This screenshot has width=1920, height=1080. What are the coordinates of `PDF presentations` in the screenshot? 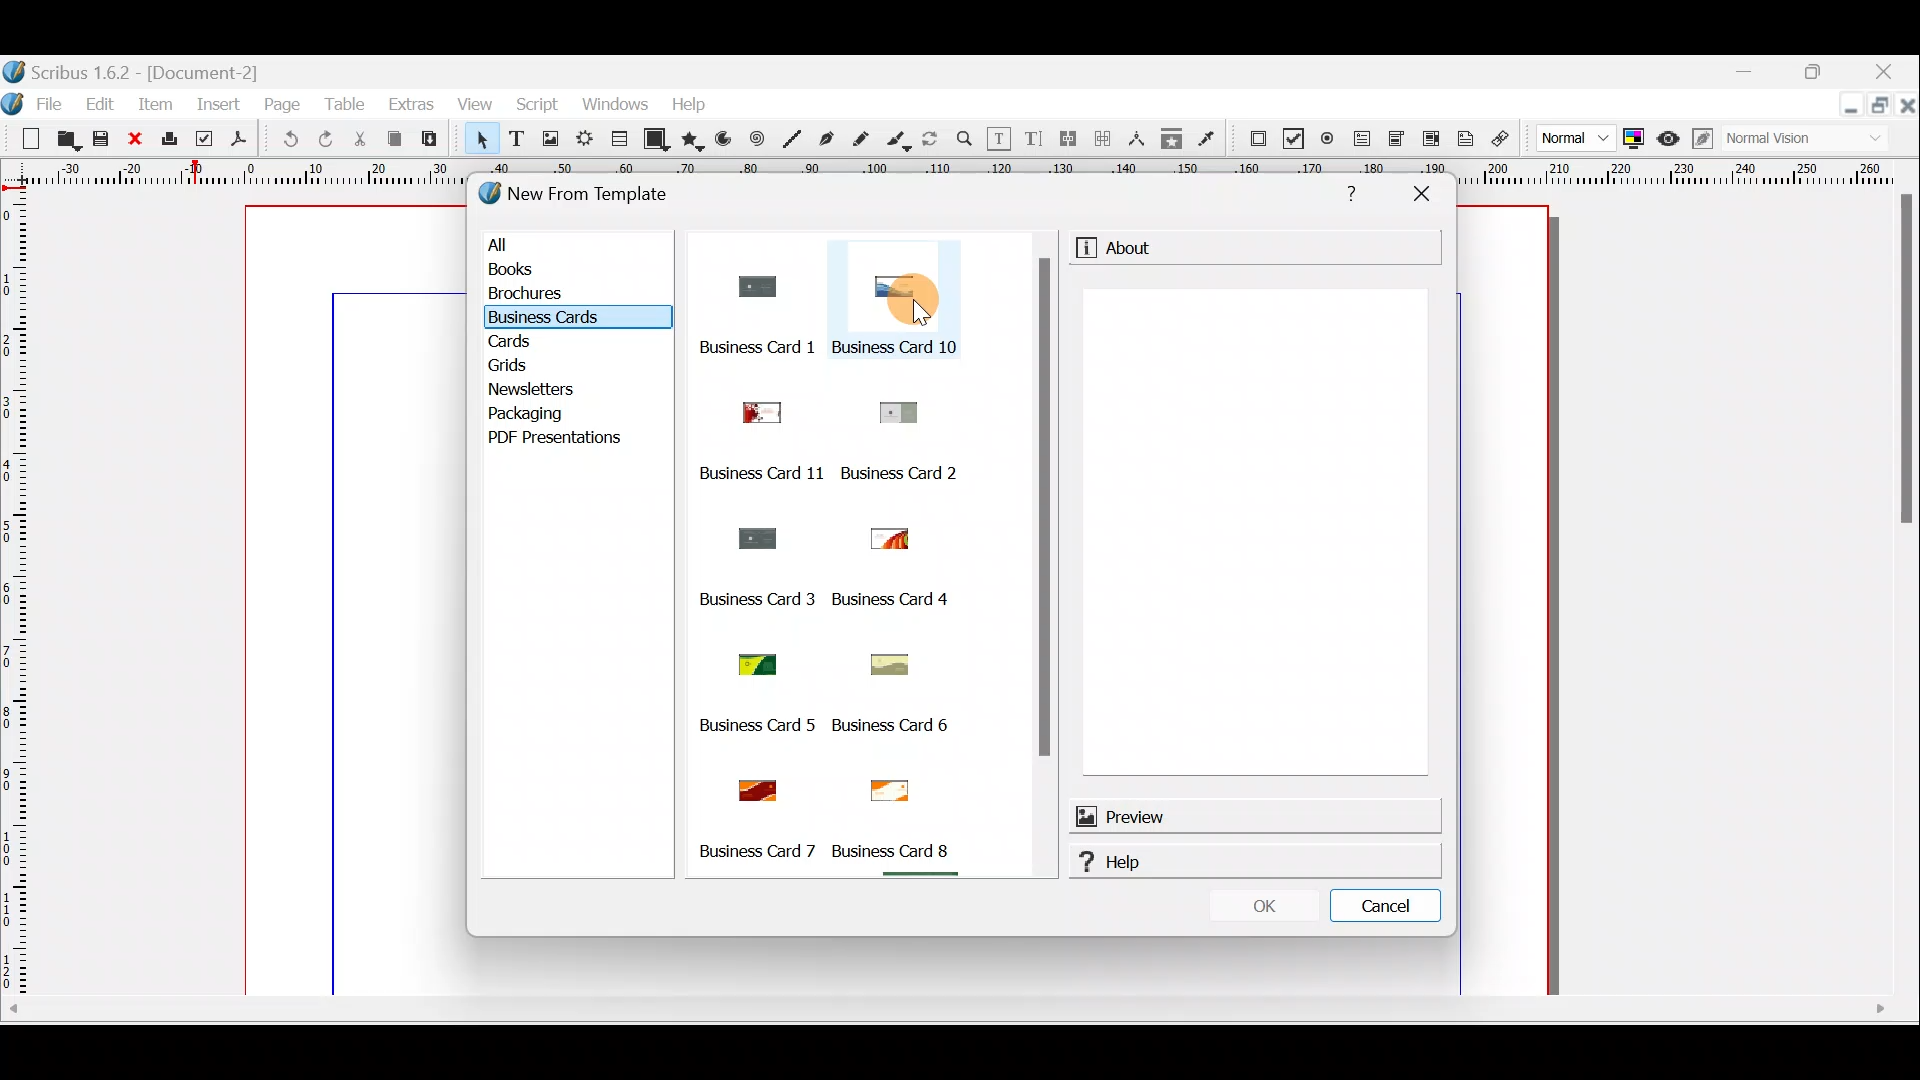 It's located at (571, 441).